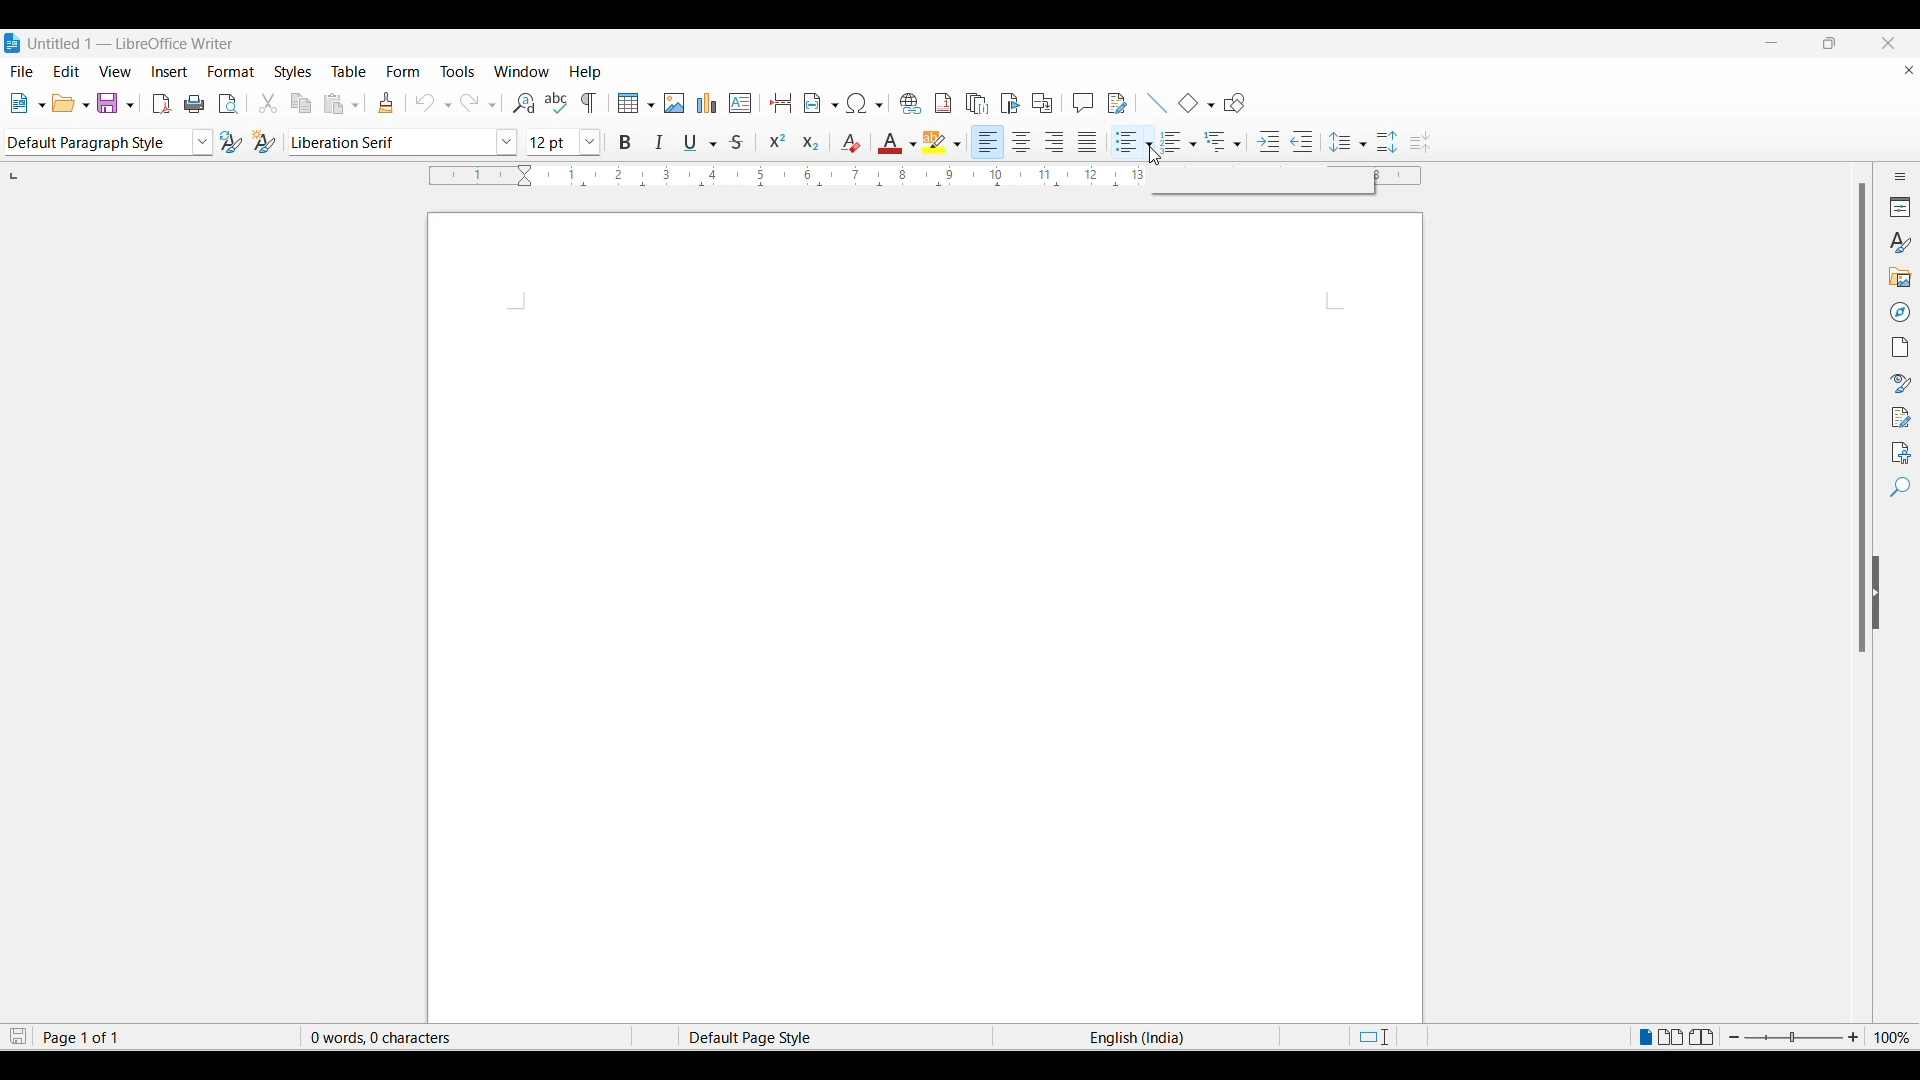 This screenshot has height=1080, width=1920. What do you see at coordinates (1899, 242) in the screenshot?
I see `Styles` at bounding box center [1899, 242].